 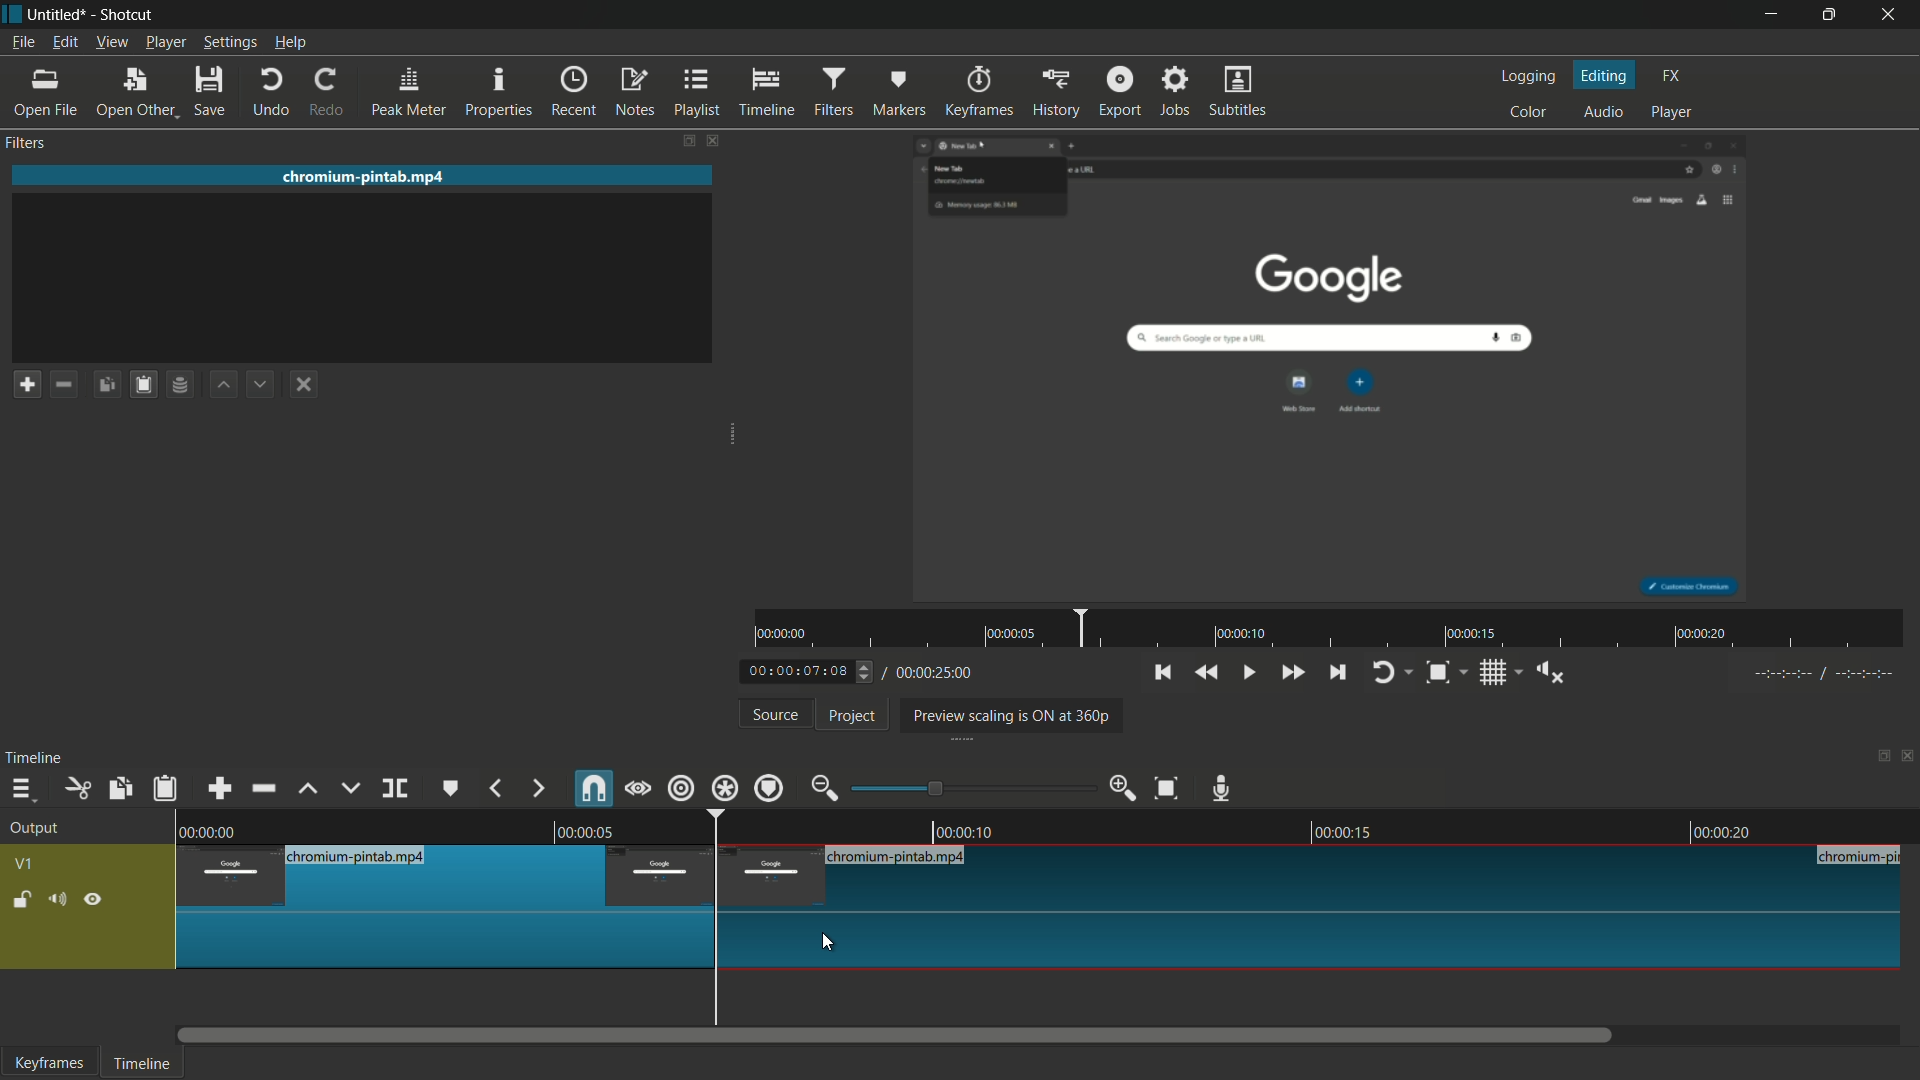 What do you see at coordinates (26, 866) in the screenshot?
I see `v1` at bounding box center [26, 866].